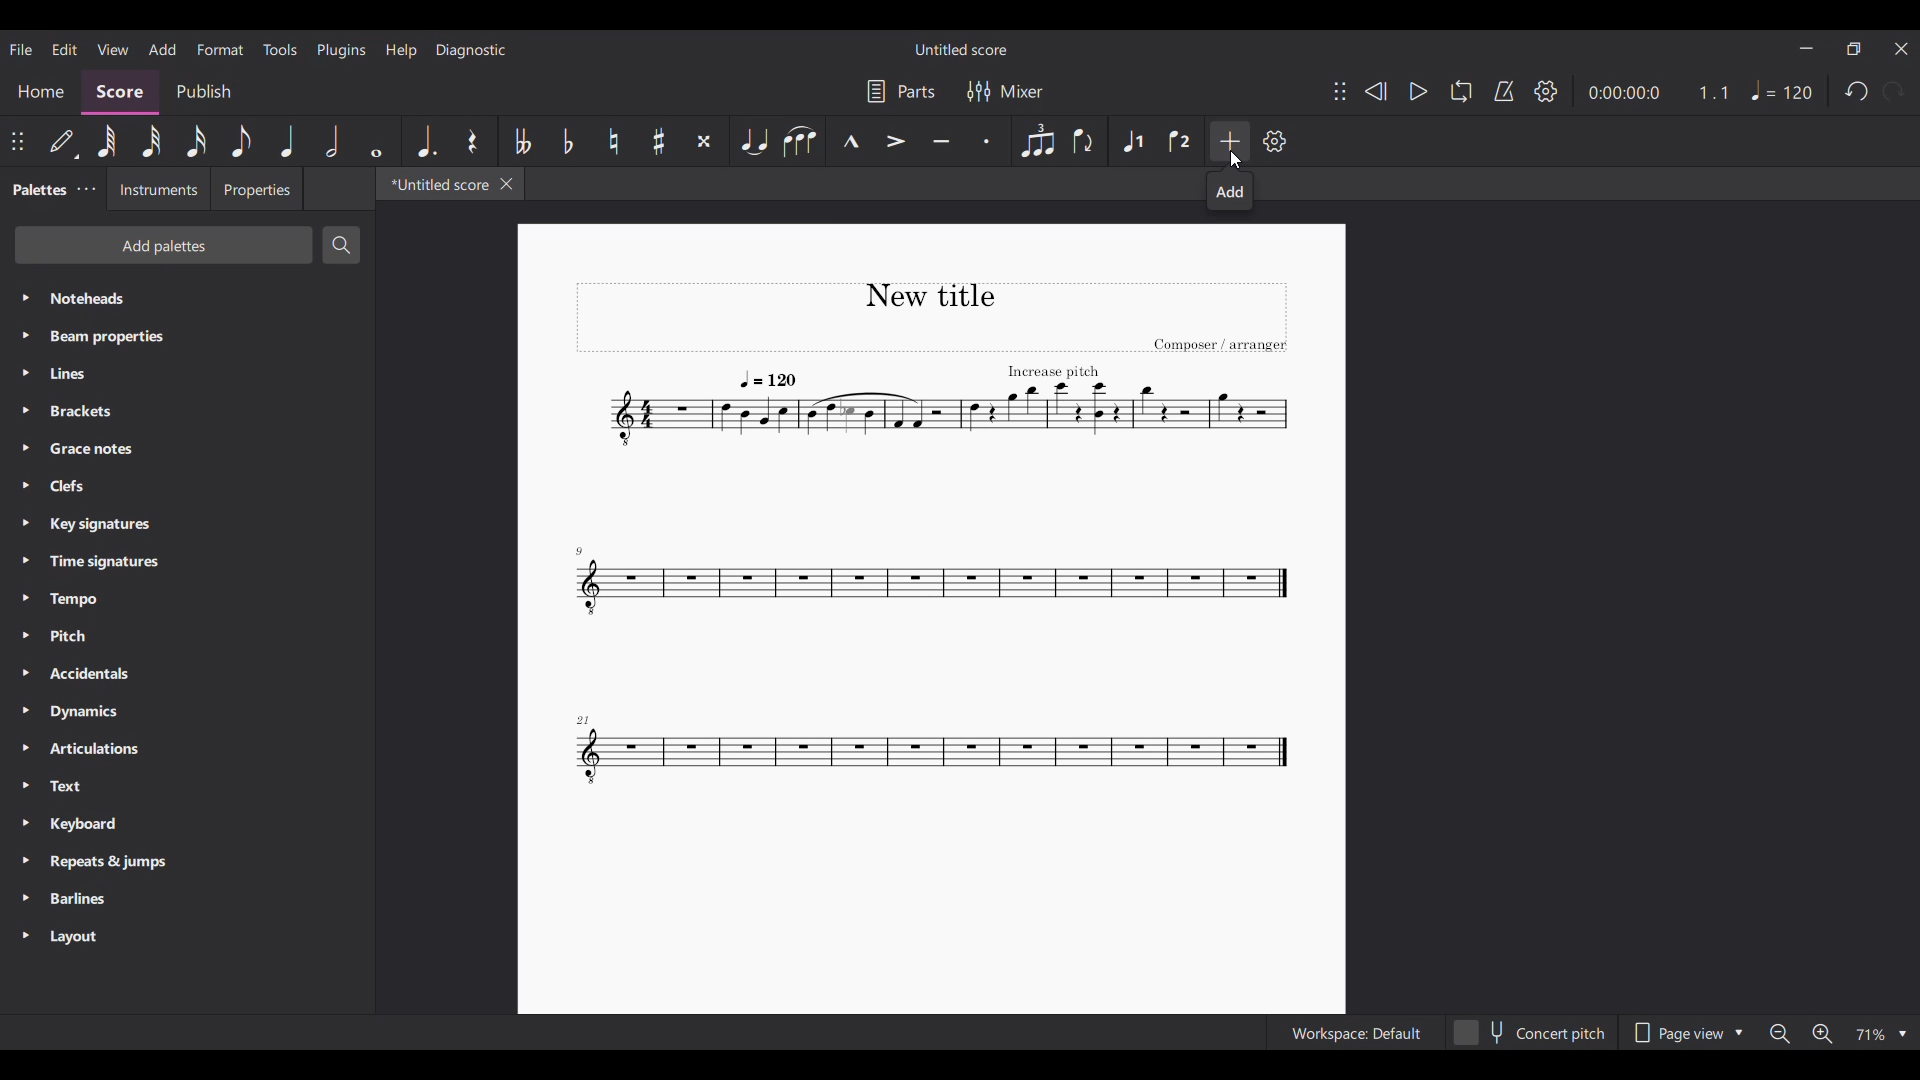 The width and height of the screenshot is (1920, 1080). Describe the element at coordinates (1230, 191) in the screenshot. I see `Add` at that location.